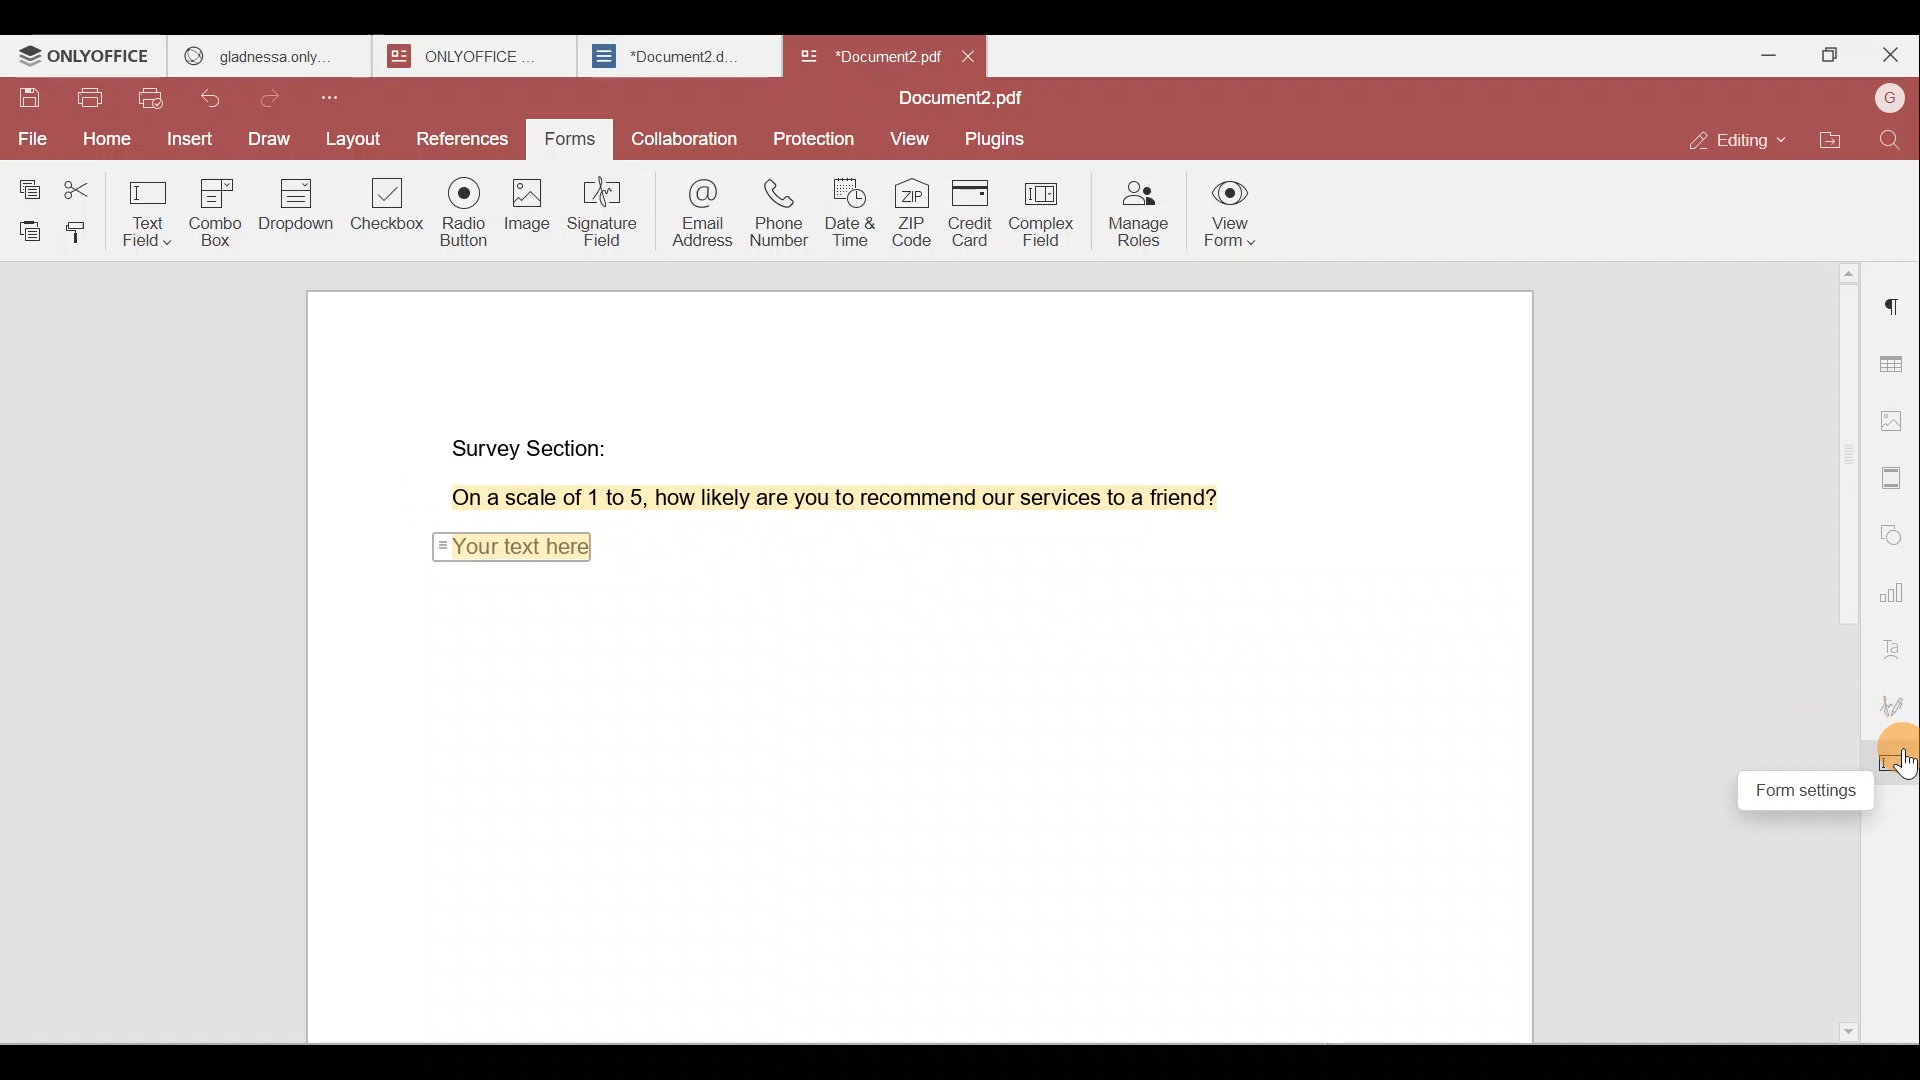  I want to click on Editing mode, so click(1741, 140).